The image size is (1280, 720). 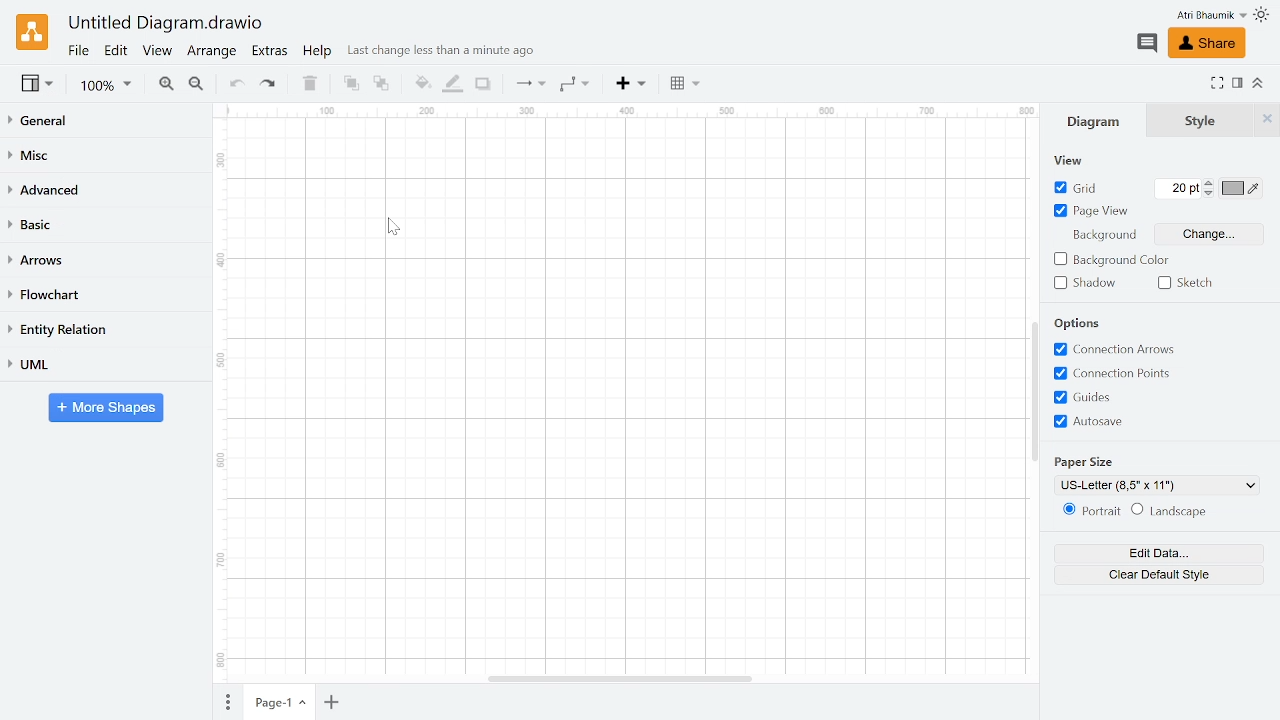 What do you see at coordinates (238, 84) in the screenshot?
I see `Undo` at bounding box center [238, 84].